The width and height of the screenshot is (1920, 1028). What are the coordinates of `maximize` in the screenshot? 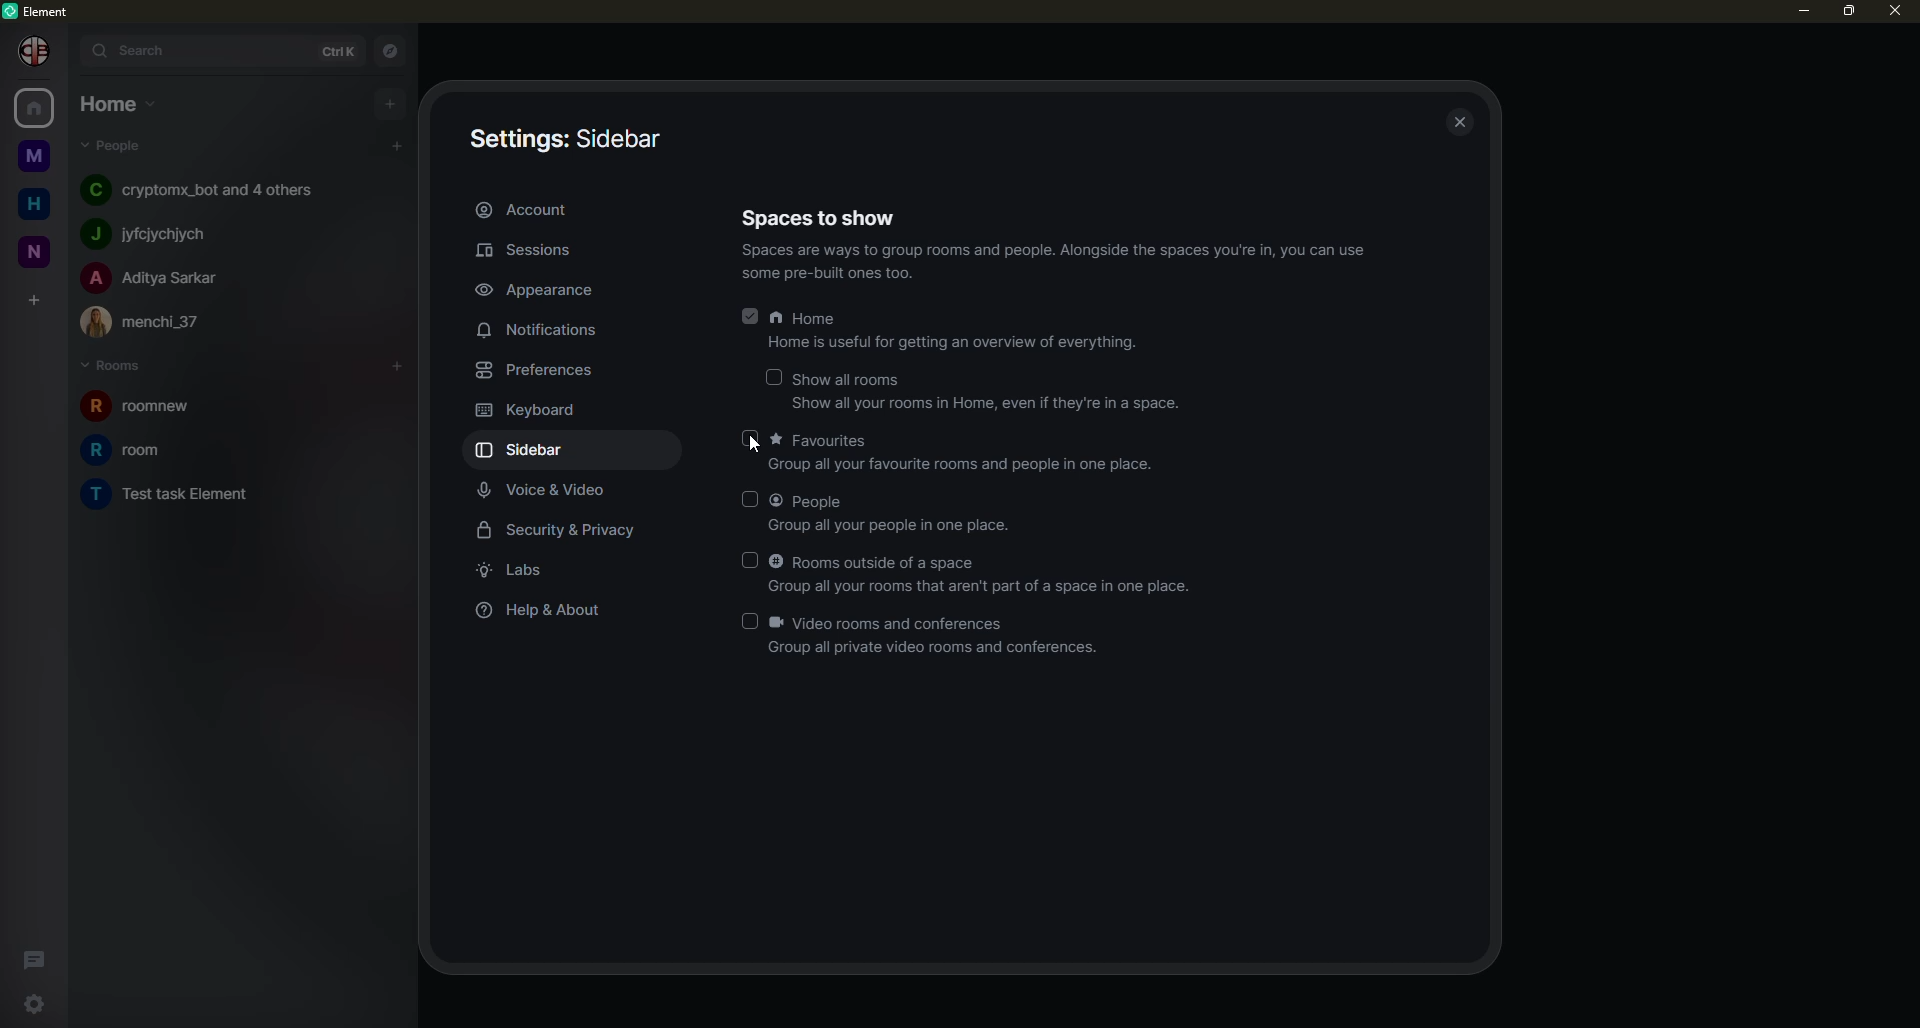 It's located at (1848, 12).